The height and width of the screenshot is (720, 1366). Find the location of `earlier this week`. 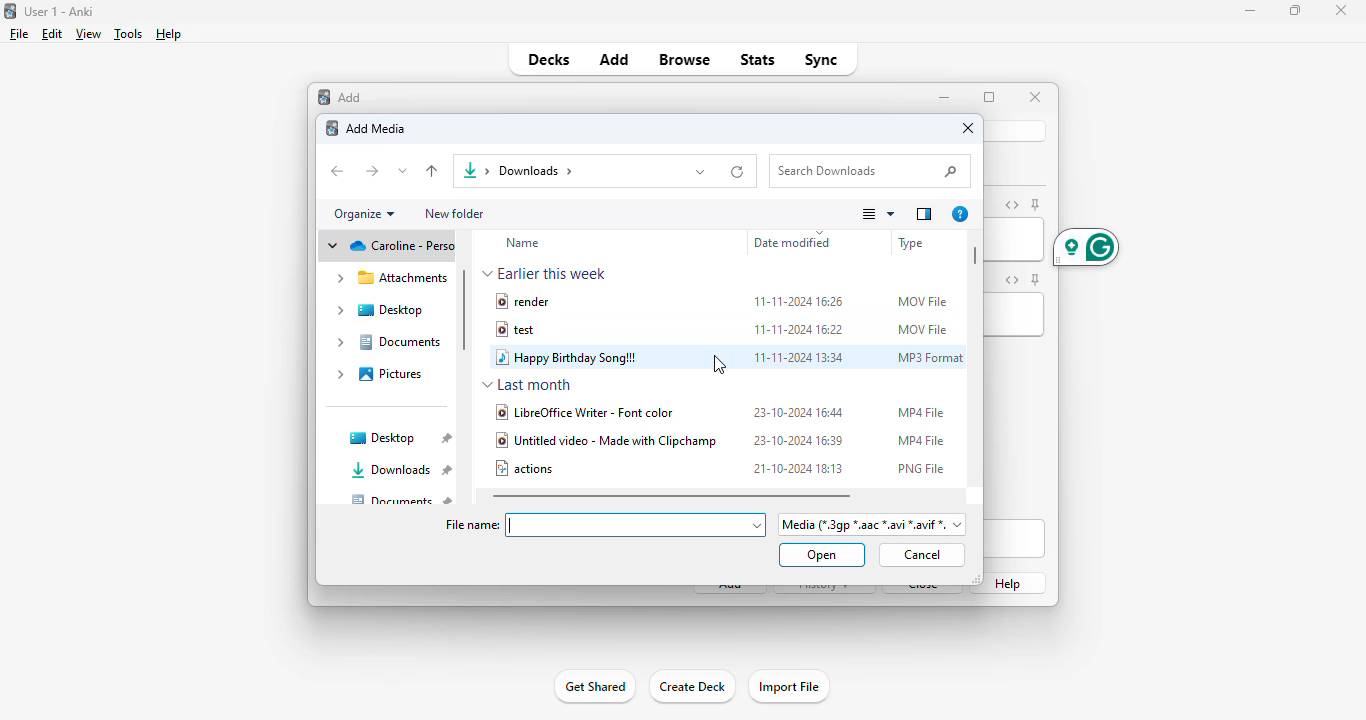

earlier this week is located at coordinates (546, 273).